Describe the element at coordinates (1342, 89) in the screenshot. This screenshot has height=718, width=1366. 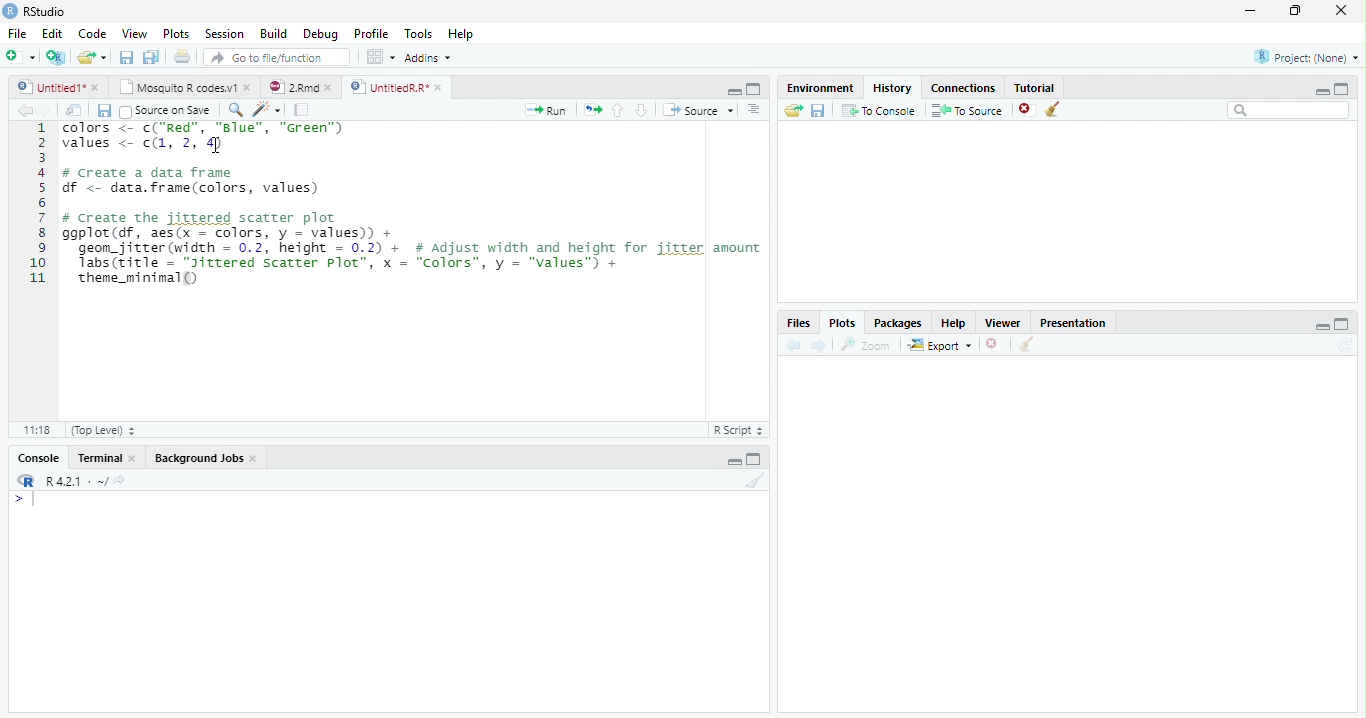
I see `Maximize` at that location.